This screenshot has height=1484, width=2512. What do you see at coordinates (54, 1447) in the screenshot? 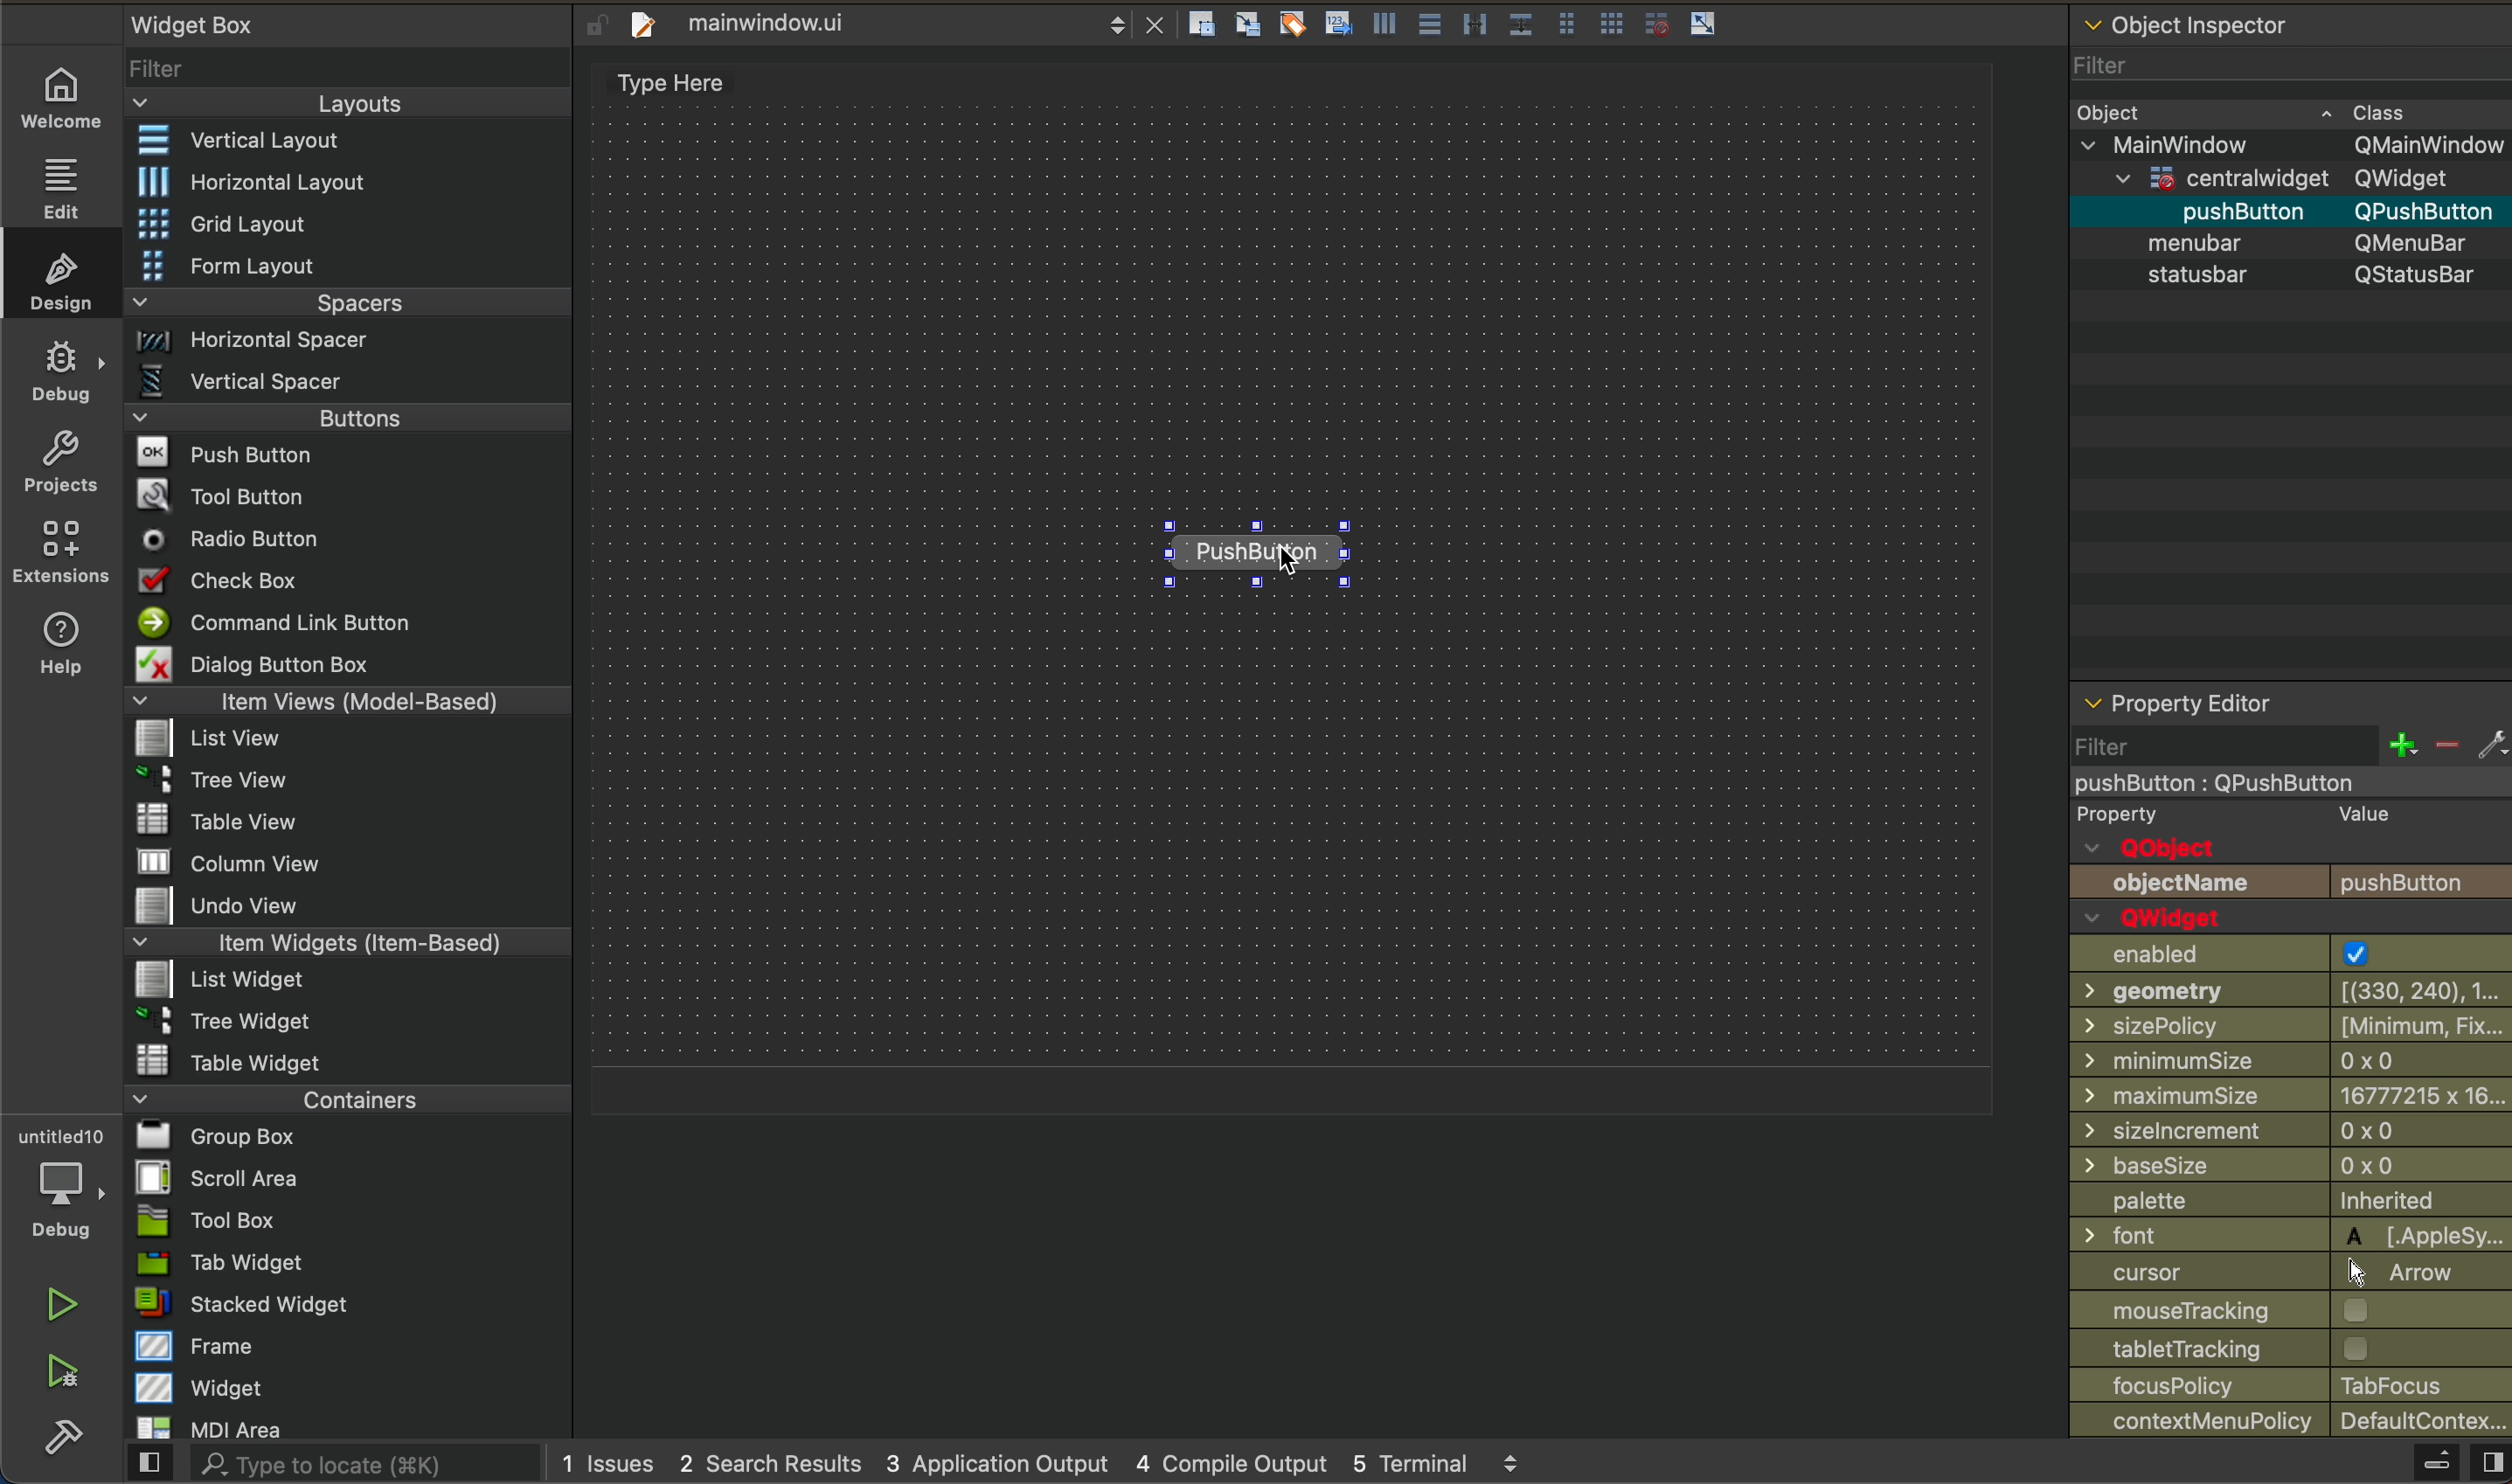
I see `build` at bounding box center [54, 1447].